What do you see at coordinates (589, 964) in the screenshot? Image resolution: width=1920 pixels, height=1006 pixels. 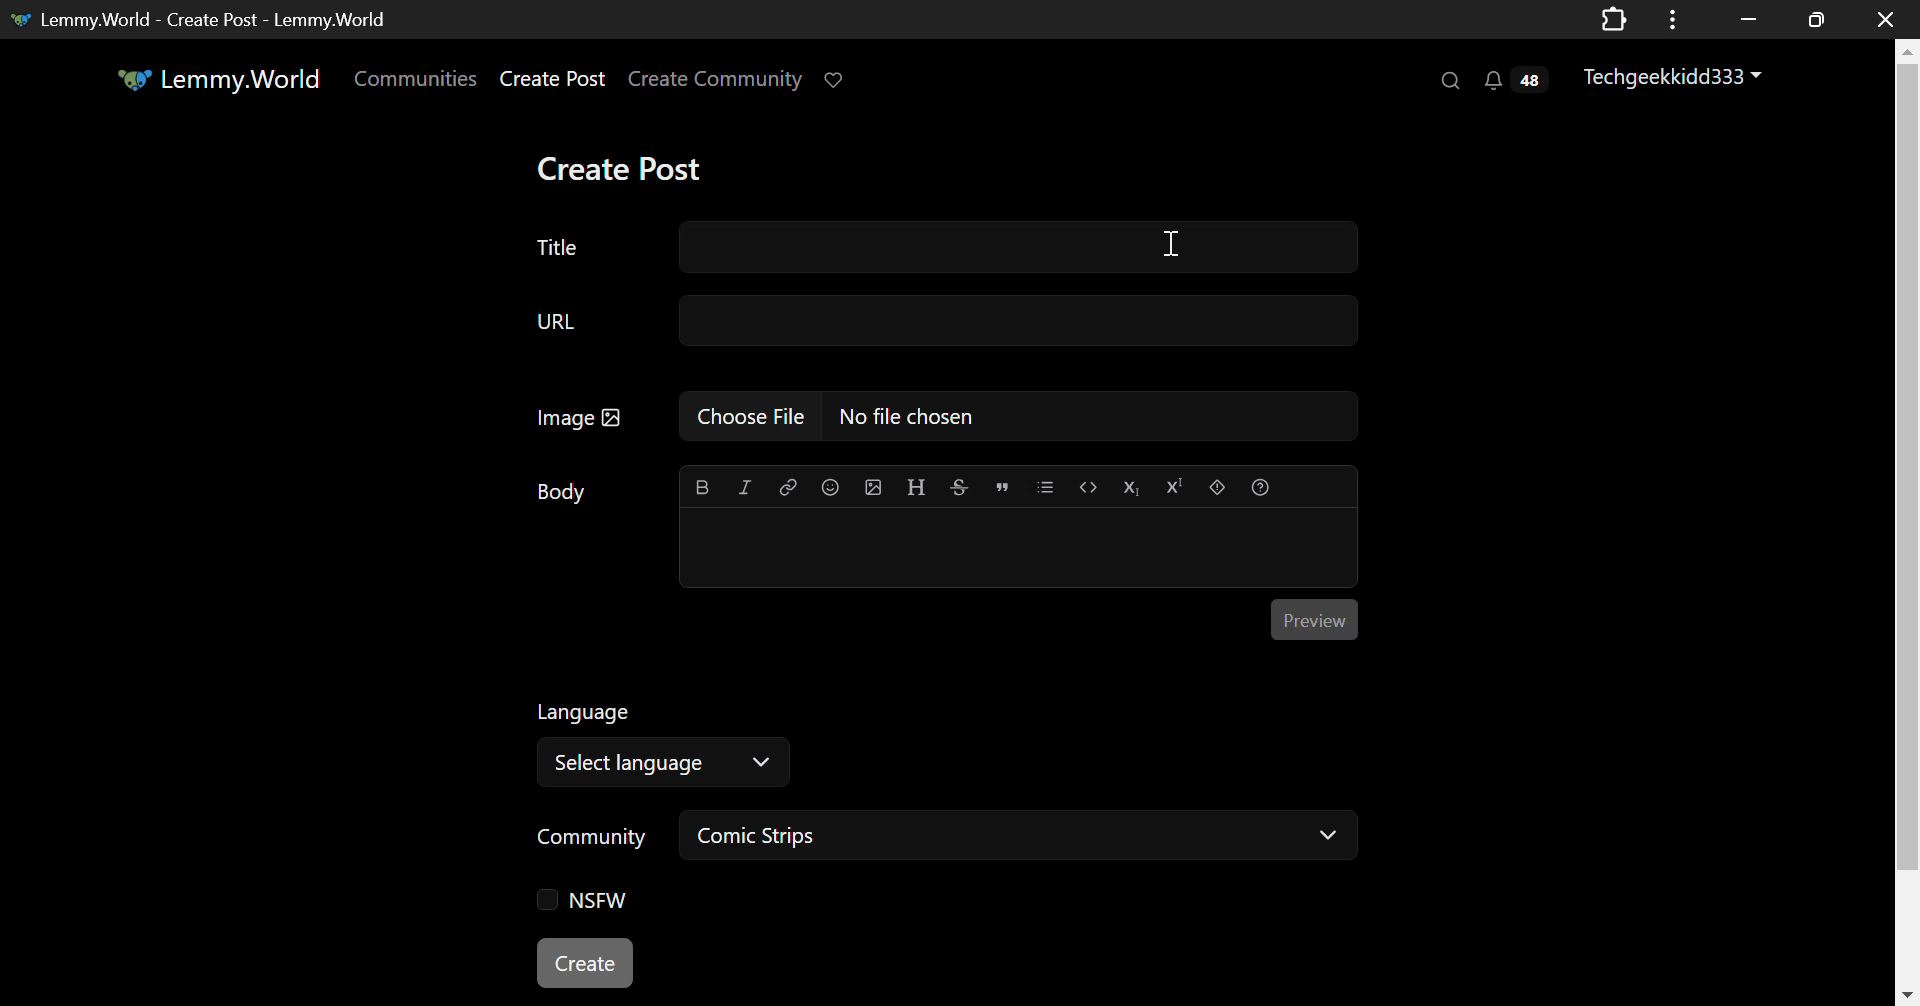 I see `Create` at bounding box center [589, 964].